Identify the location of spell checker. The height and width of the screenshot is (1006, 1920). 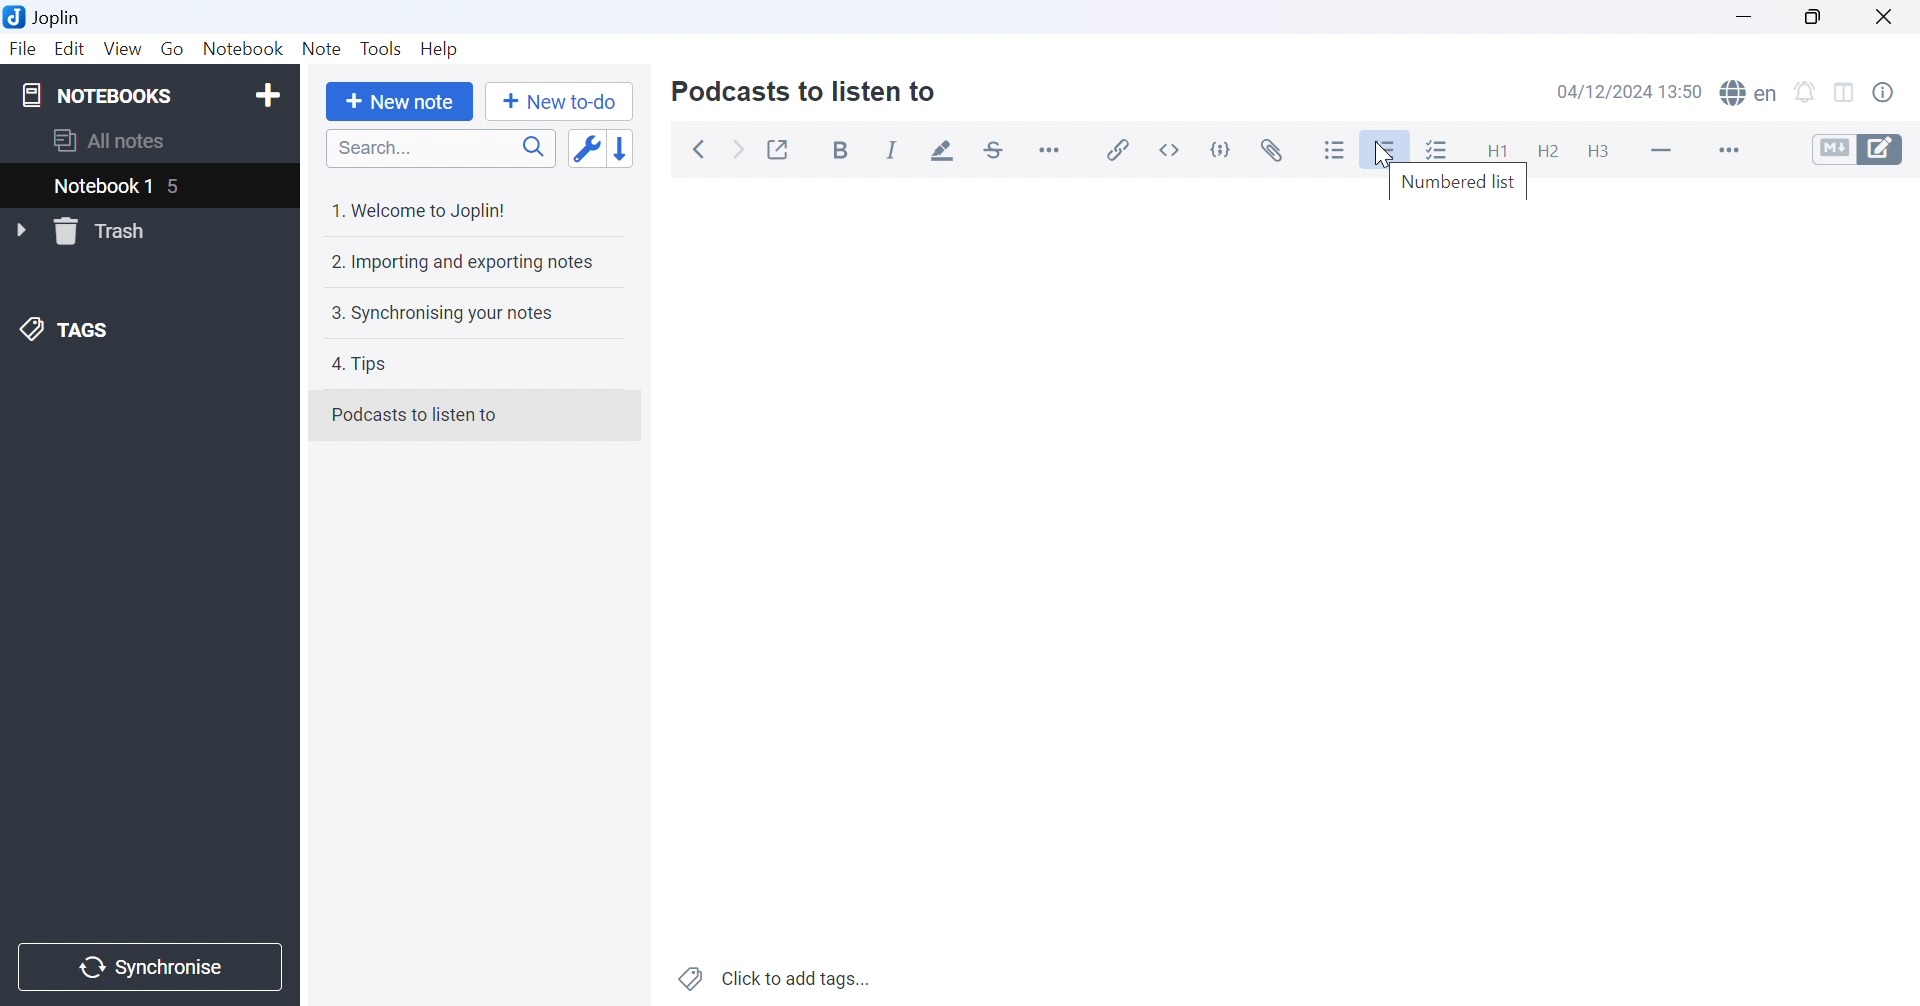
(1754, 94).